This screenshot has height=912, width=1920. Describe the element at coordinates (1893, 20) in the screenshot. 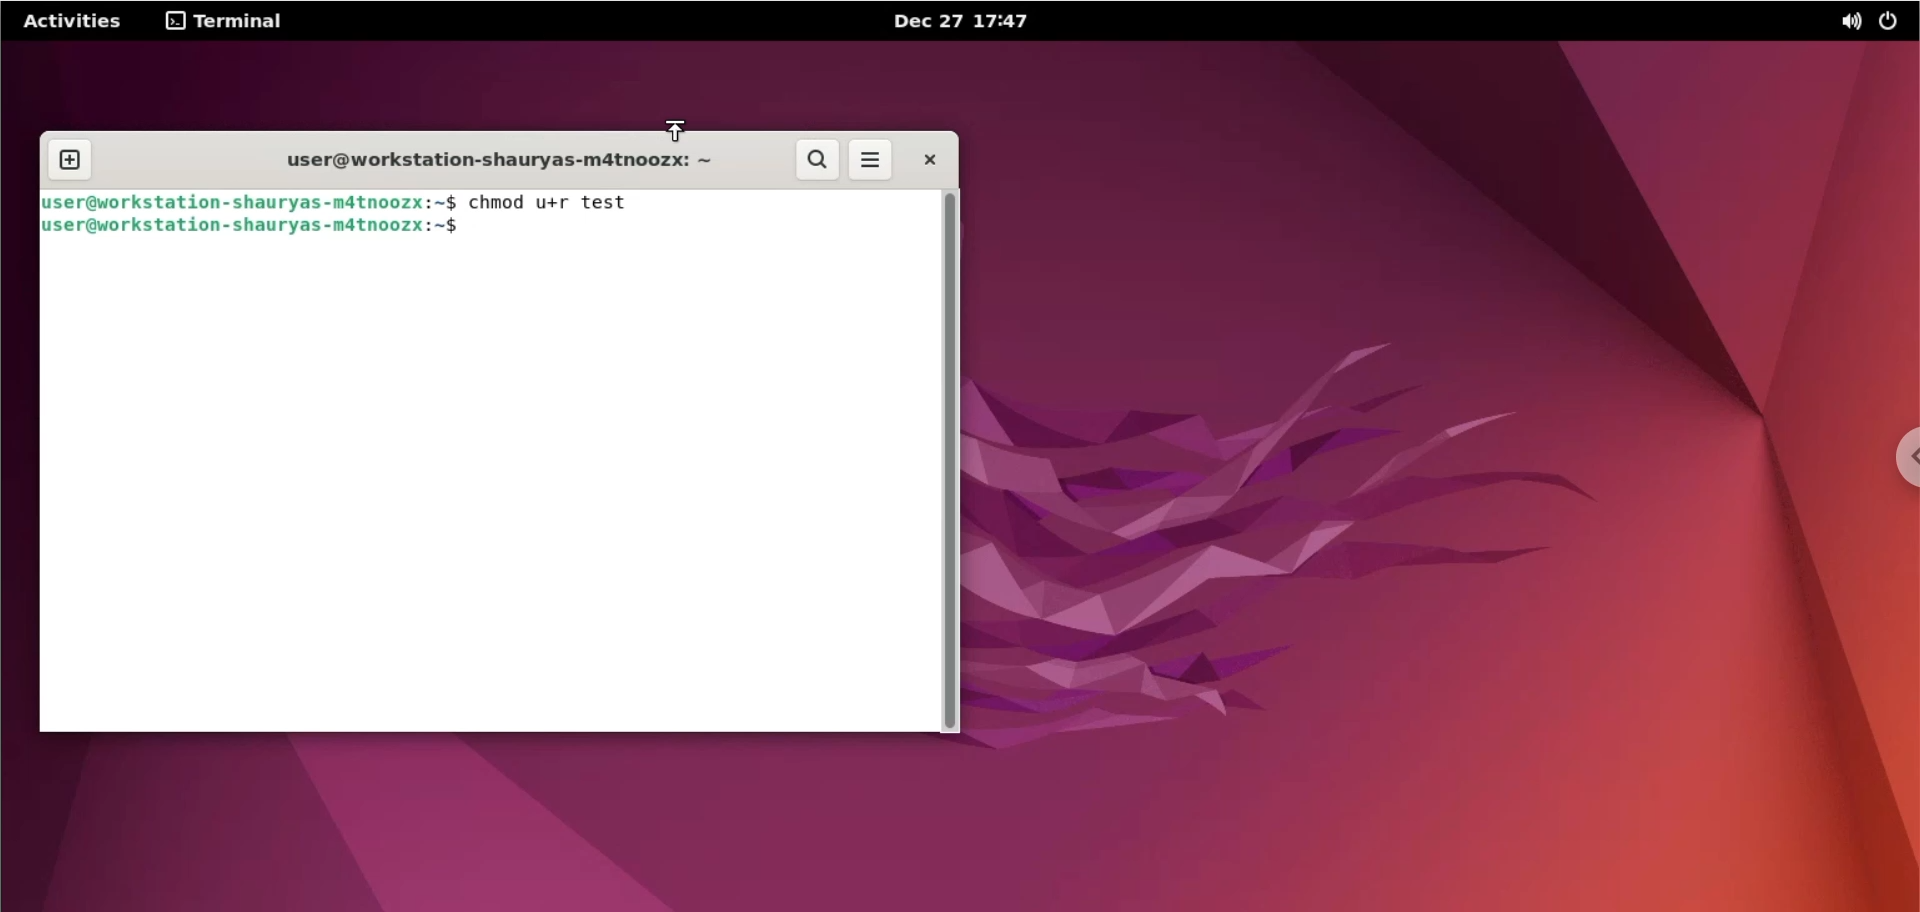

I see `power options` at that location.